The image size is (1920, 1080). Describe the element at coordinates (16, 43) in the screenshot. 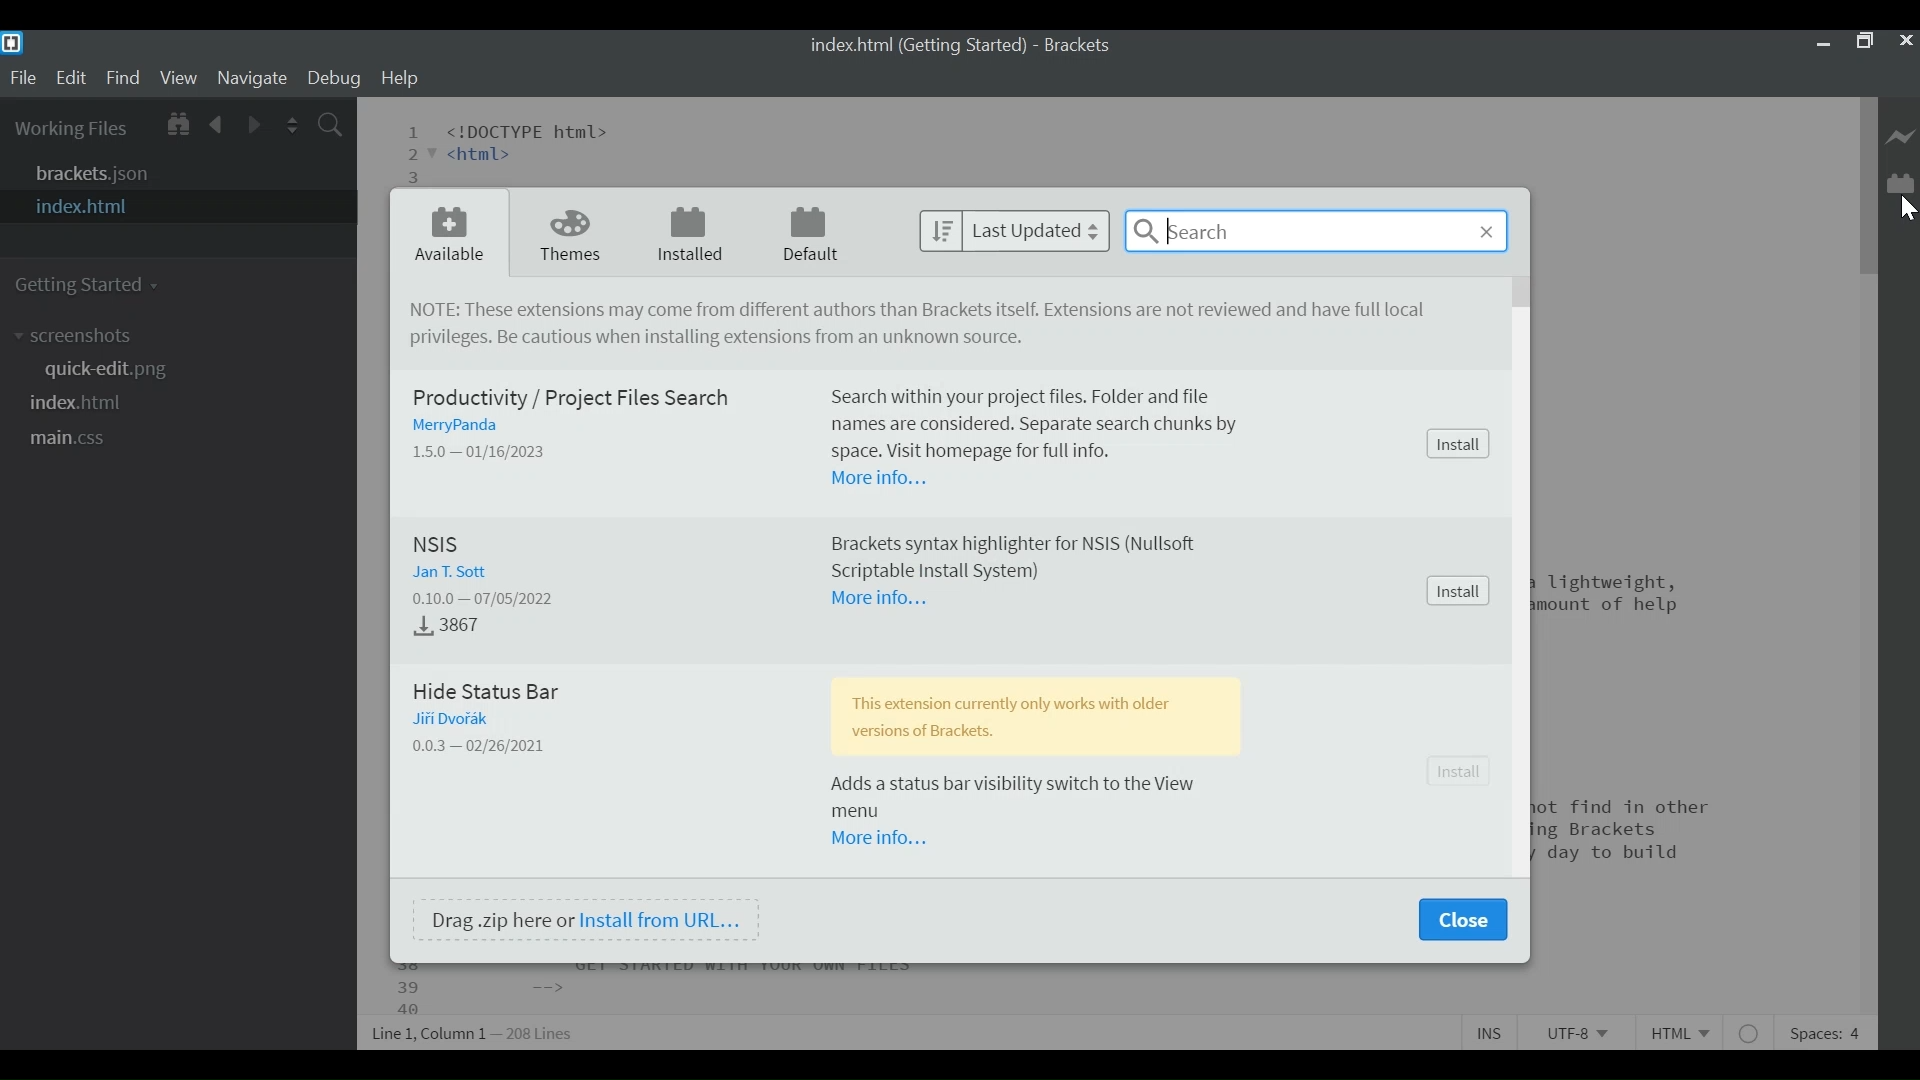

I see `Brackets Desktop Icon` at that location.